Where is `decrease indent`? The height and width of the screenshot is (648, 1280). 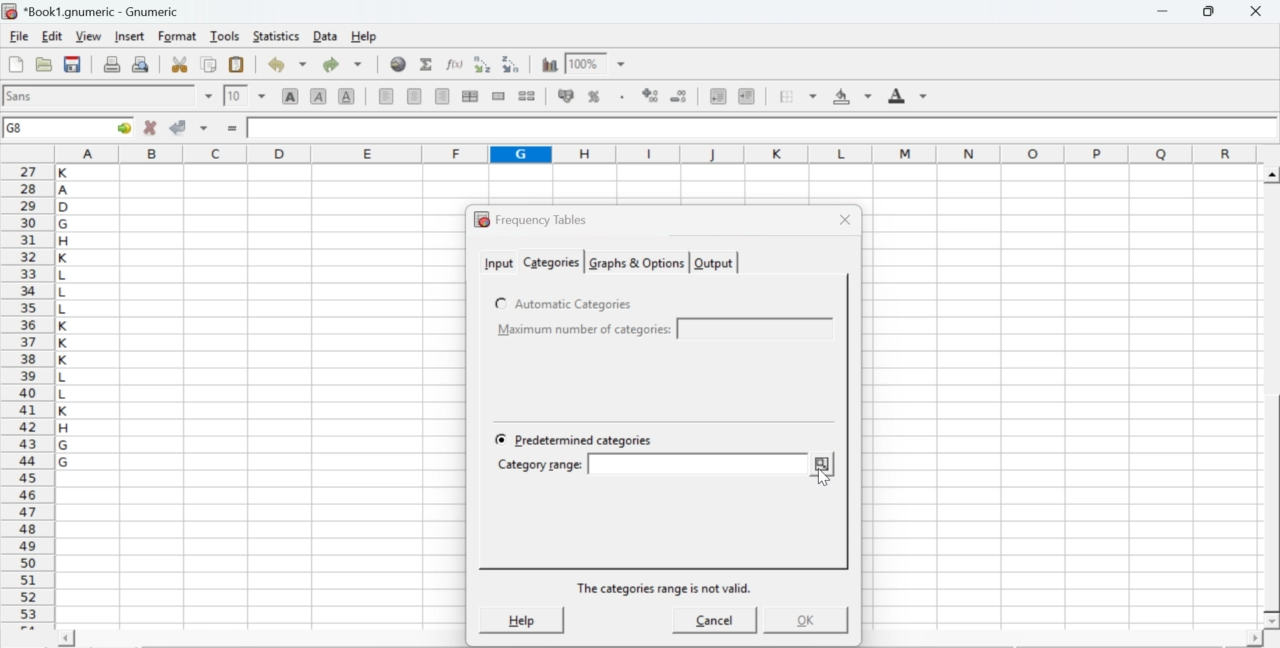
decrease indent is located at coordinates (718, 95).